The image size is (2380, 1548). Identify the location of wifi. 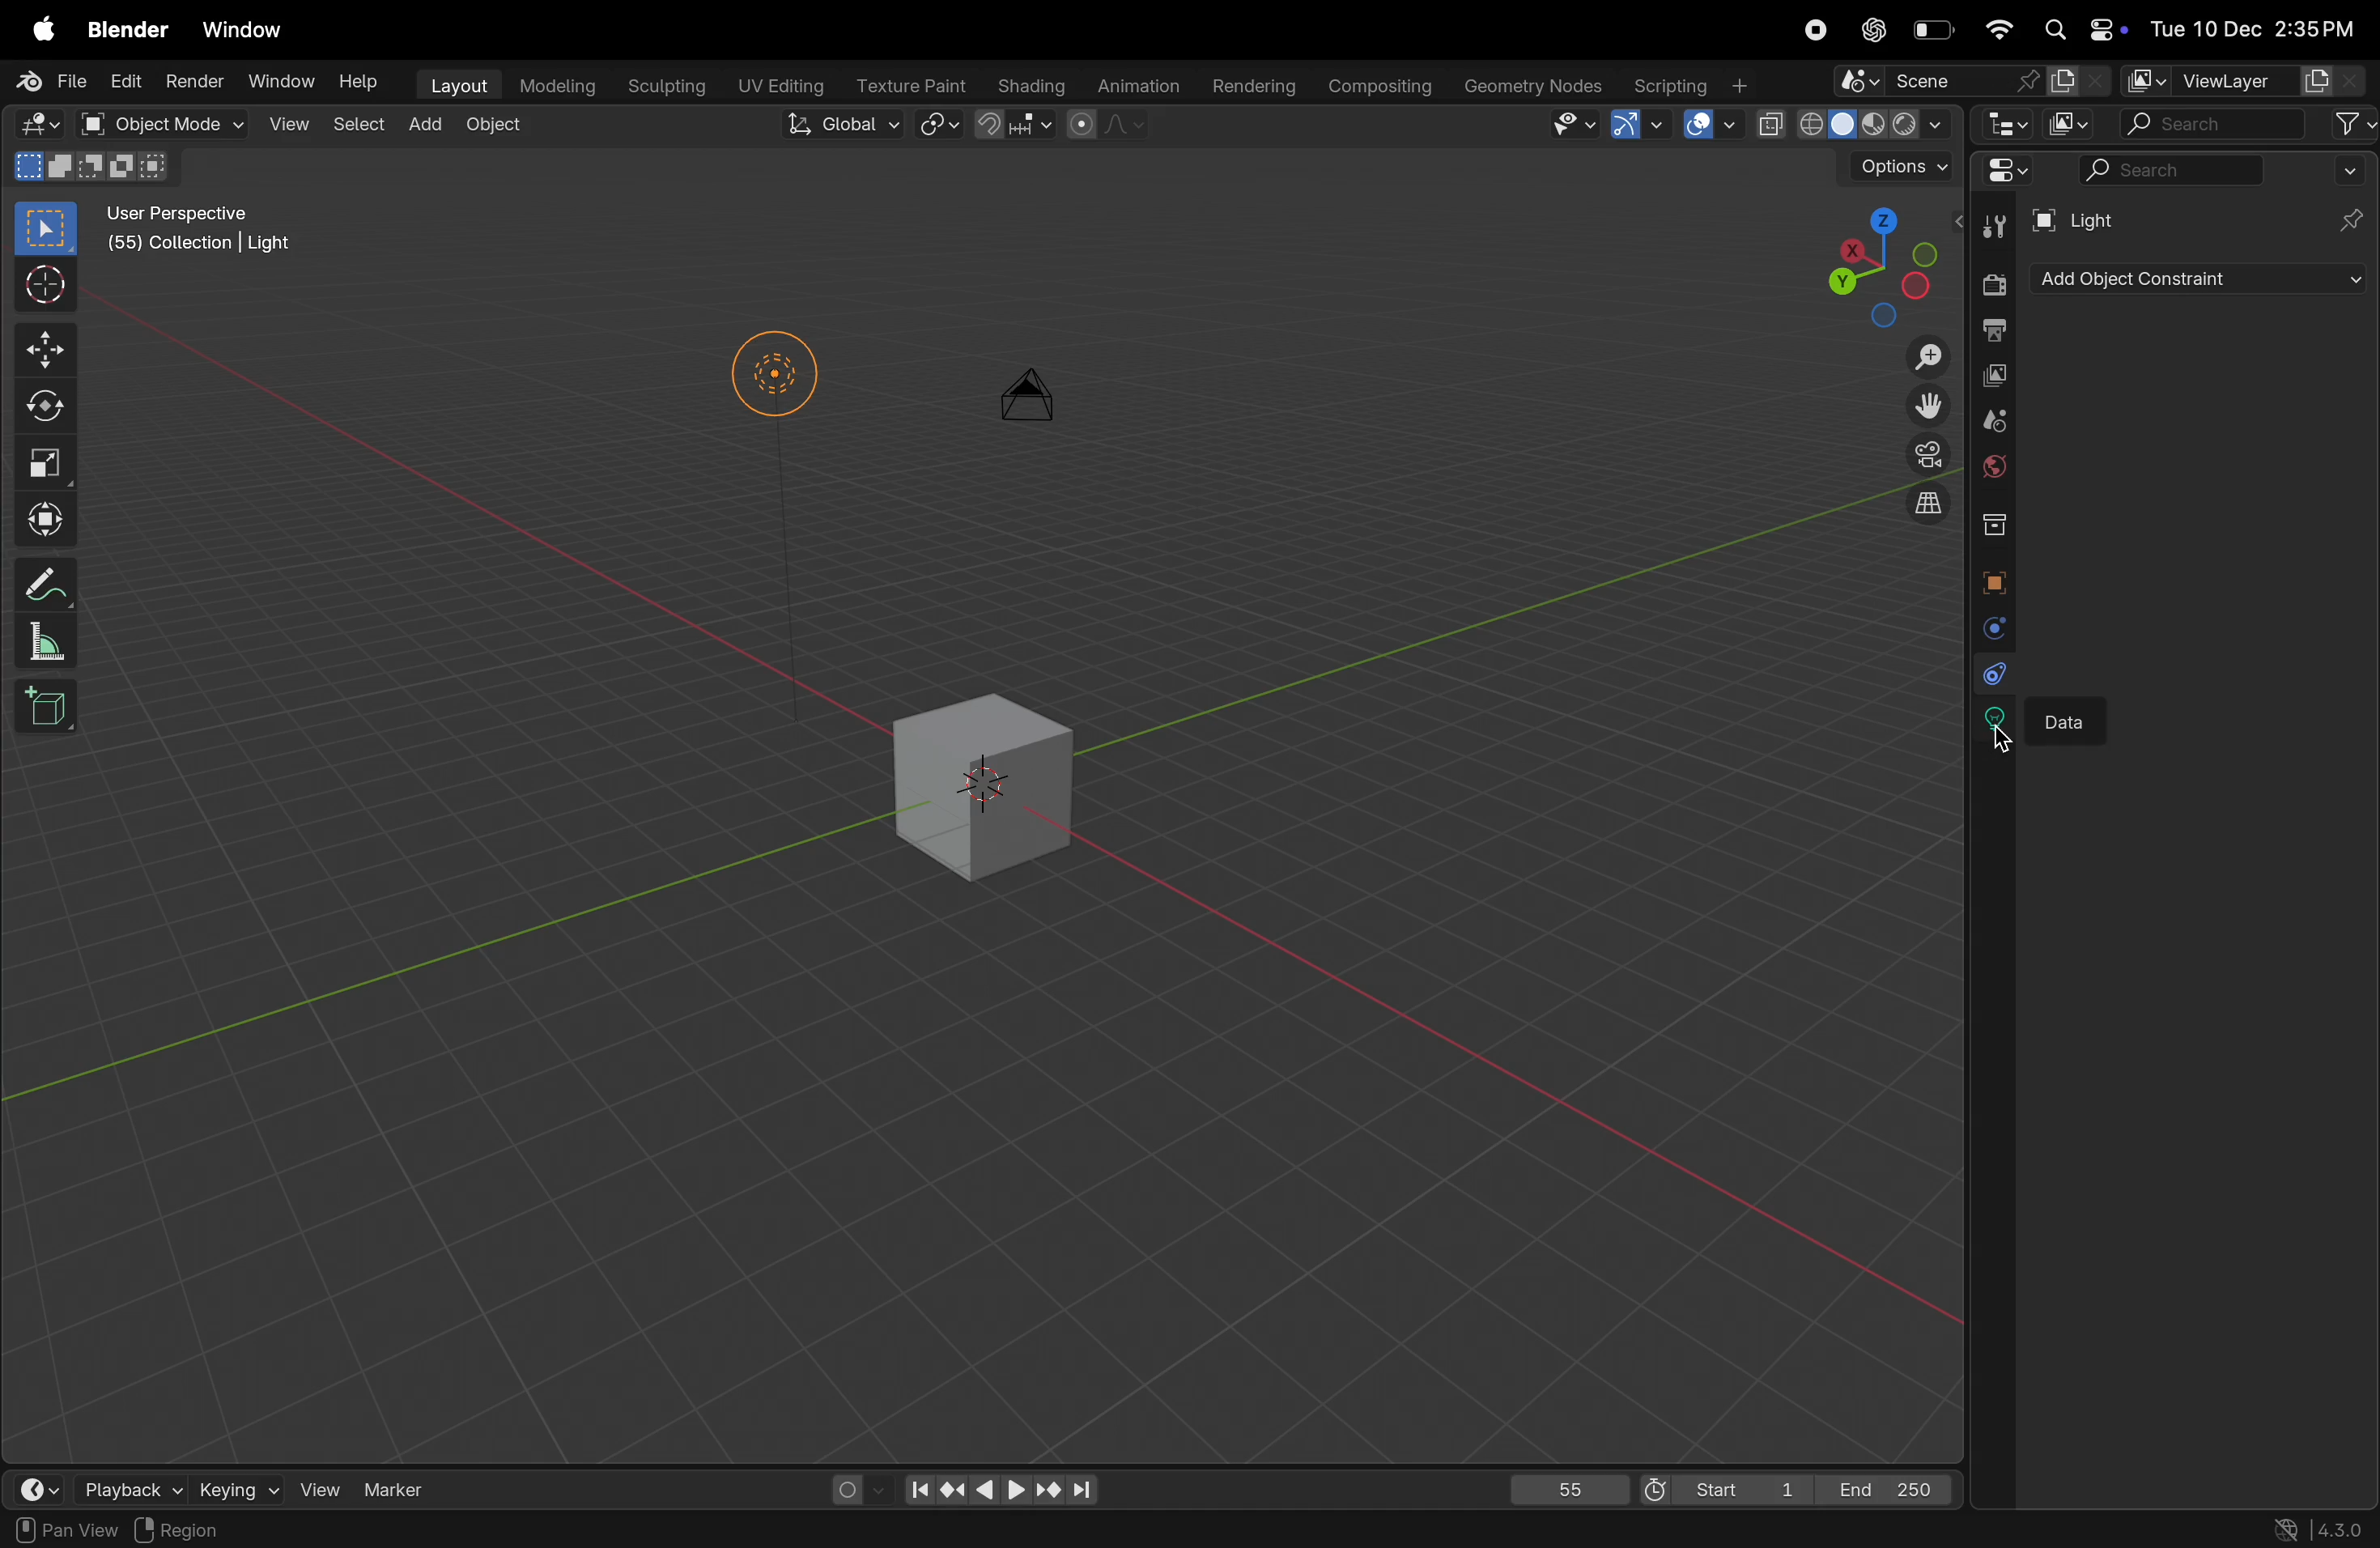
(1994, 27).